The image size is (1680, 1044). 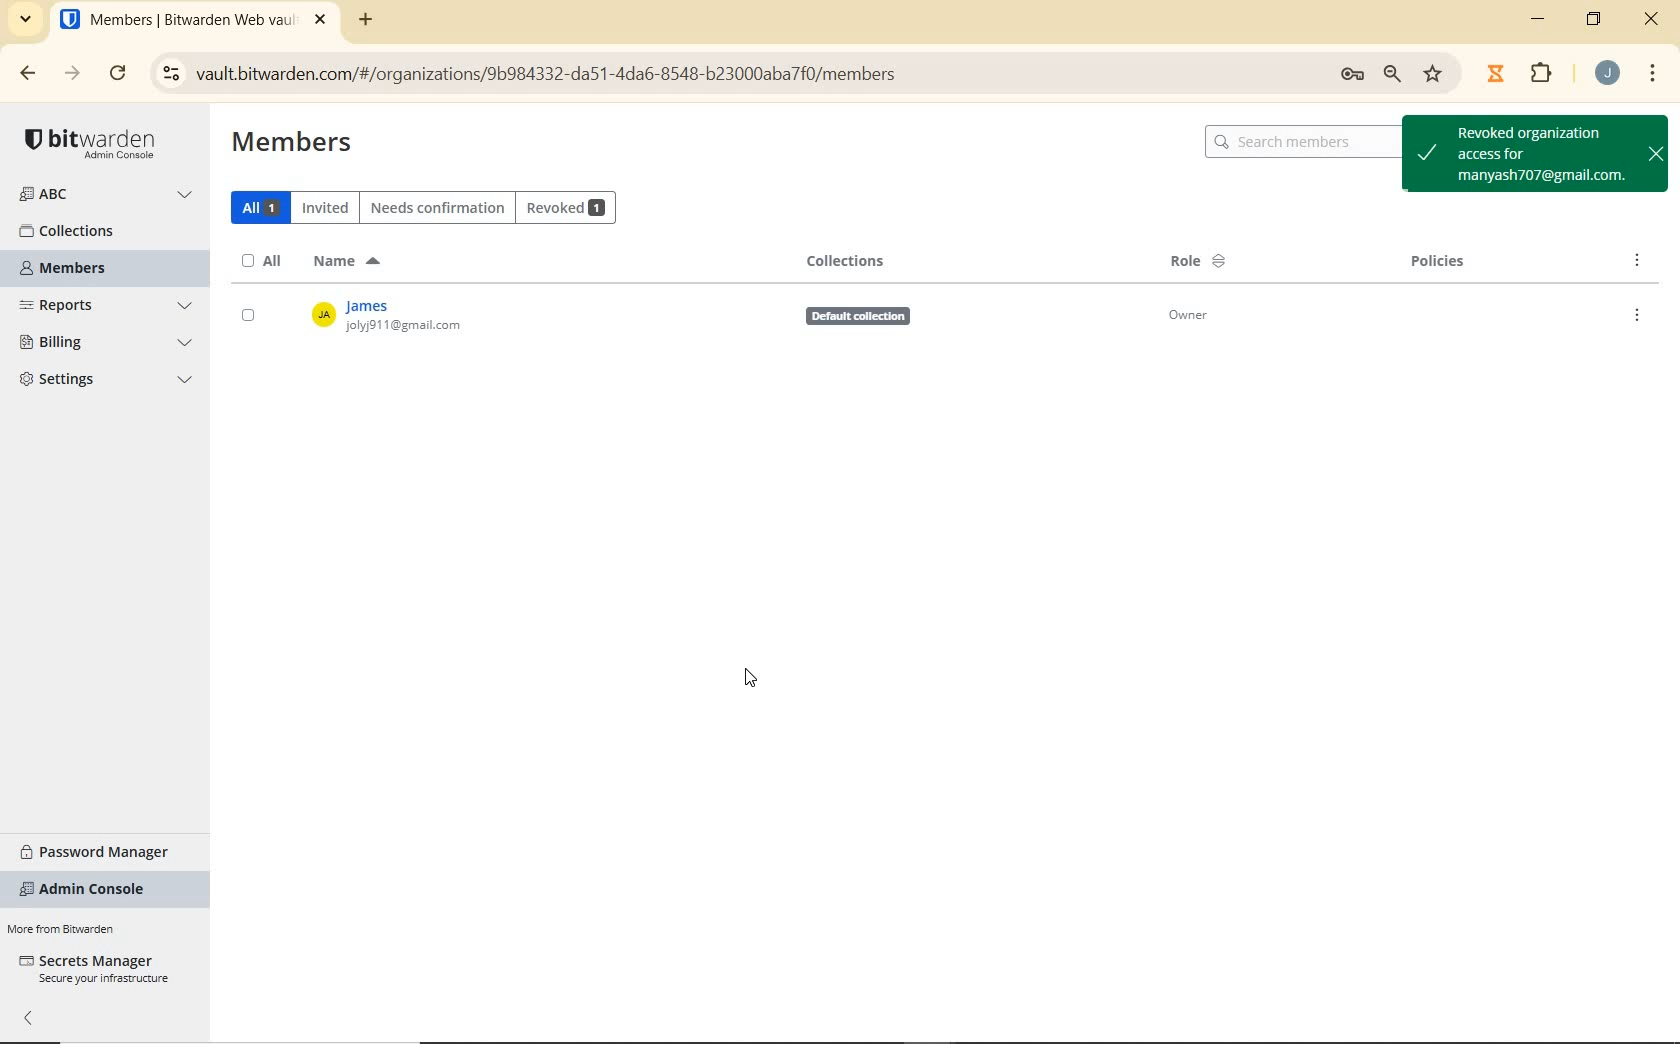 I want to click on MINIMIZE, so click(x=1540, y=23).